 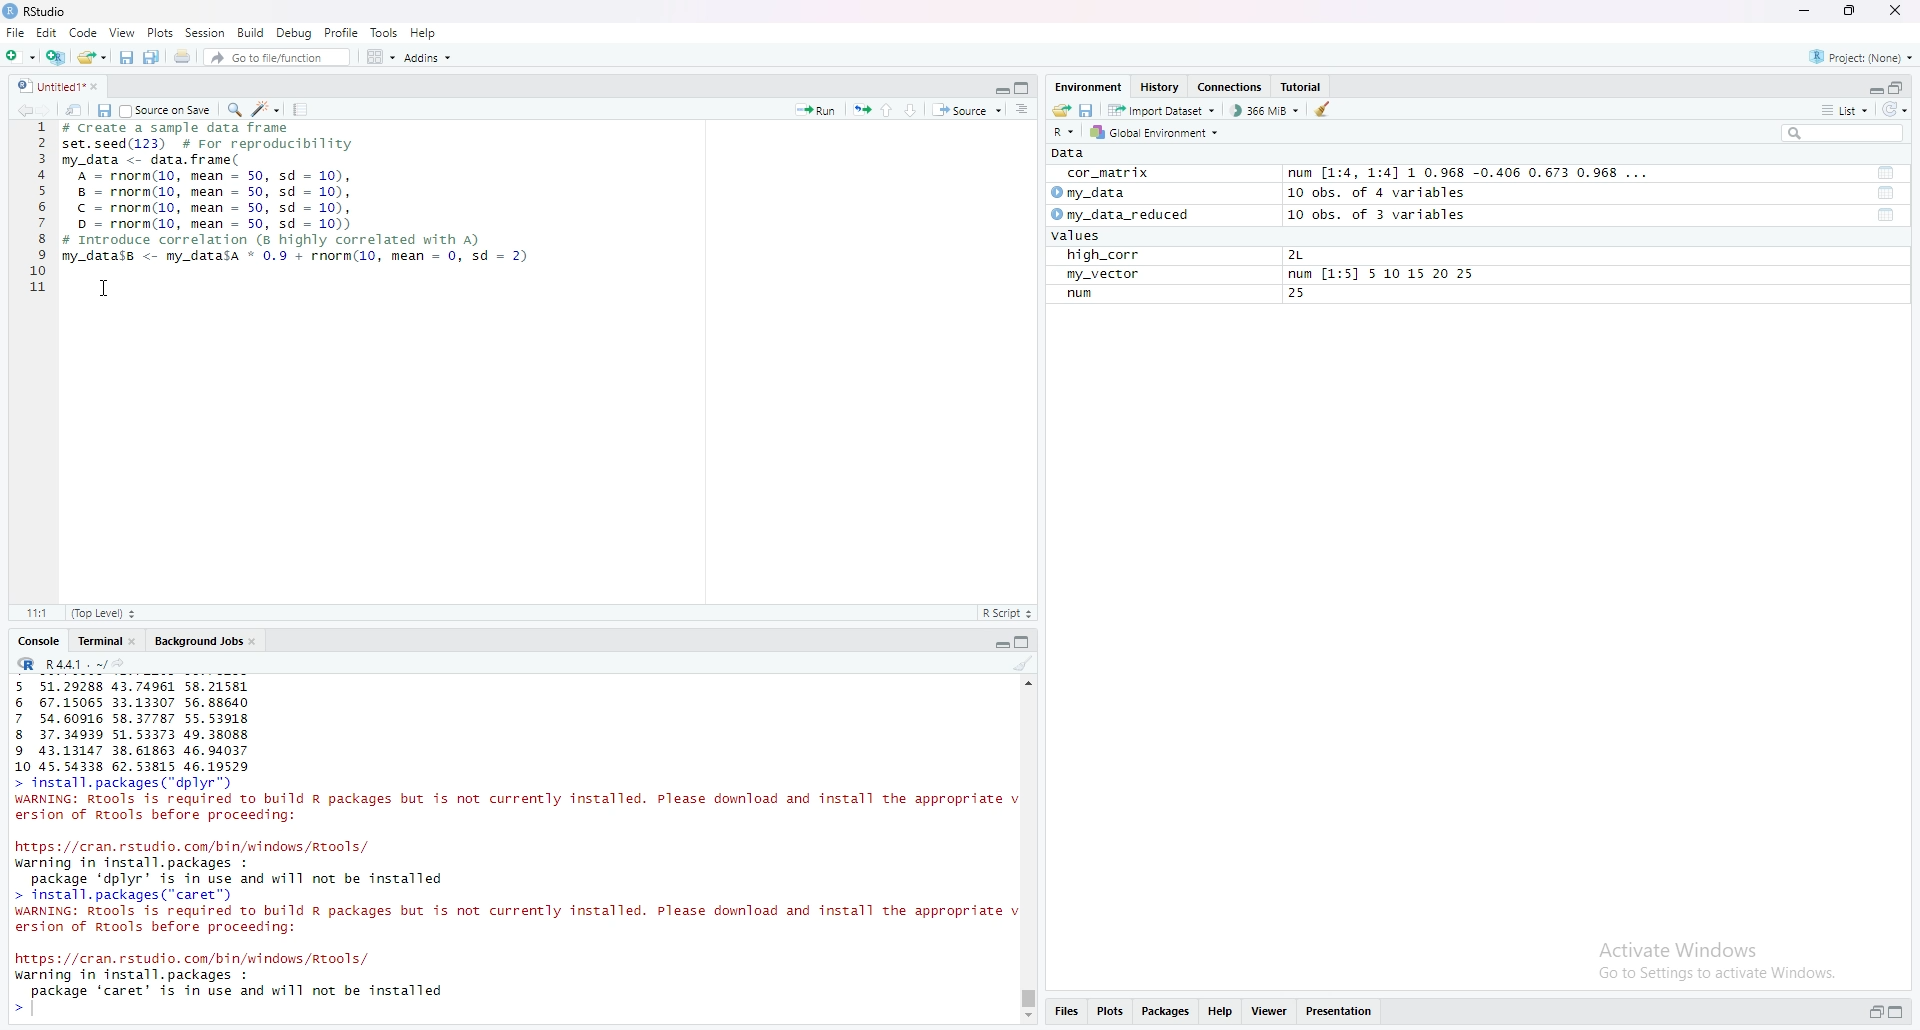 I want to click on 11:1, so click(x=39, y=614).